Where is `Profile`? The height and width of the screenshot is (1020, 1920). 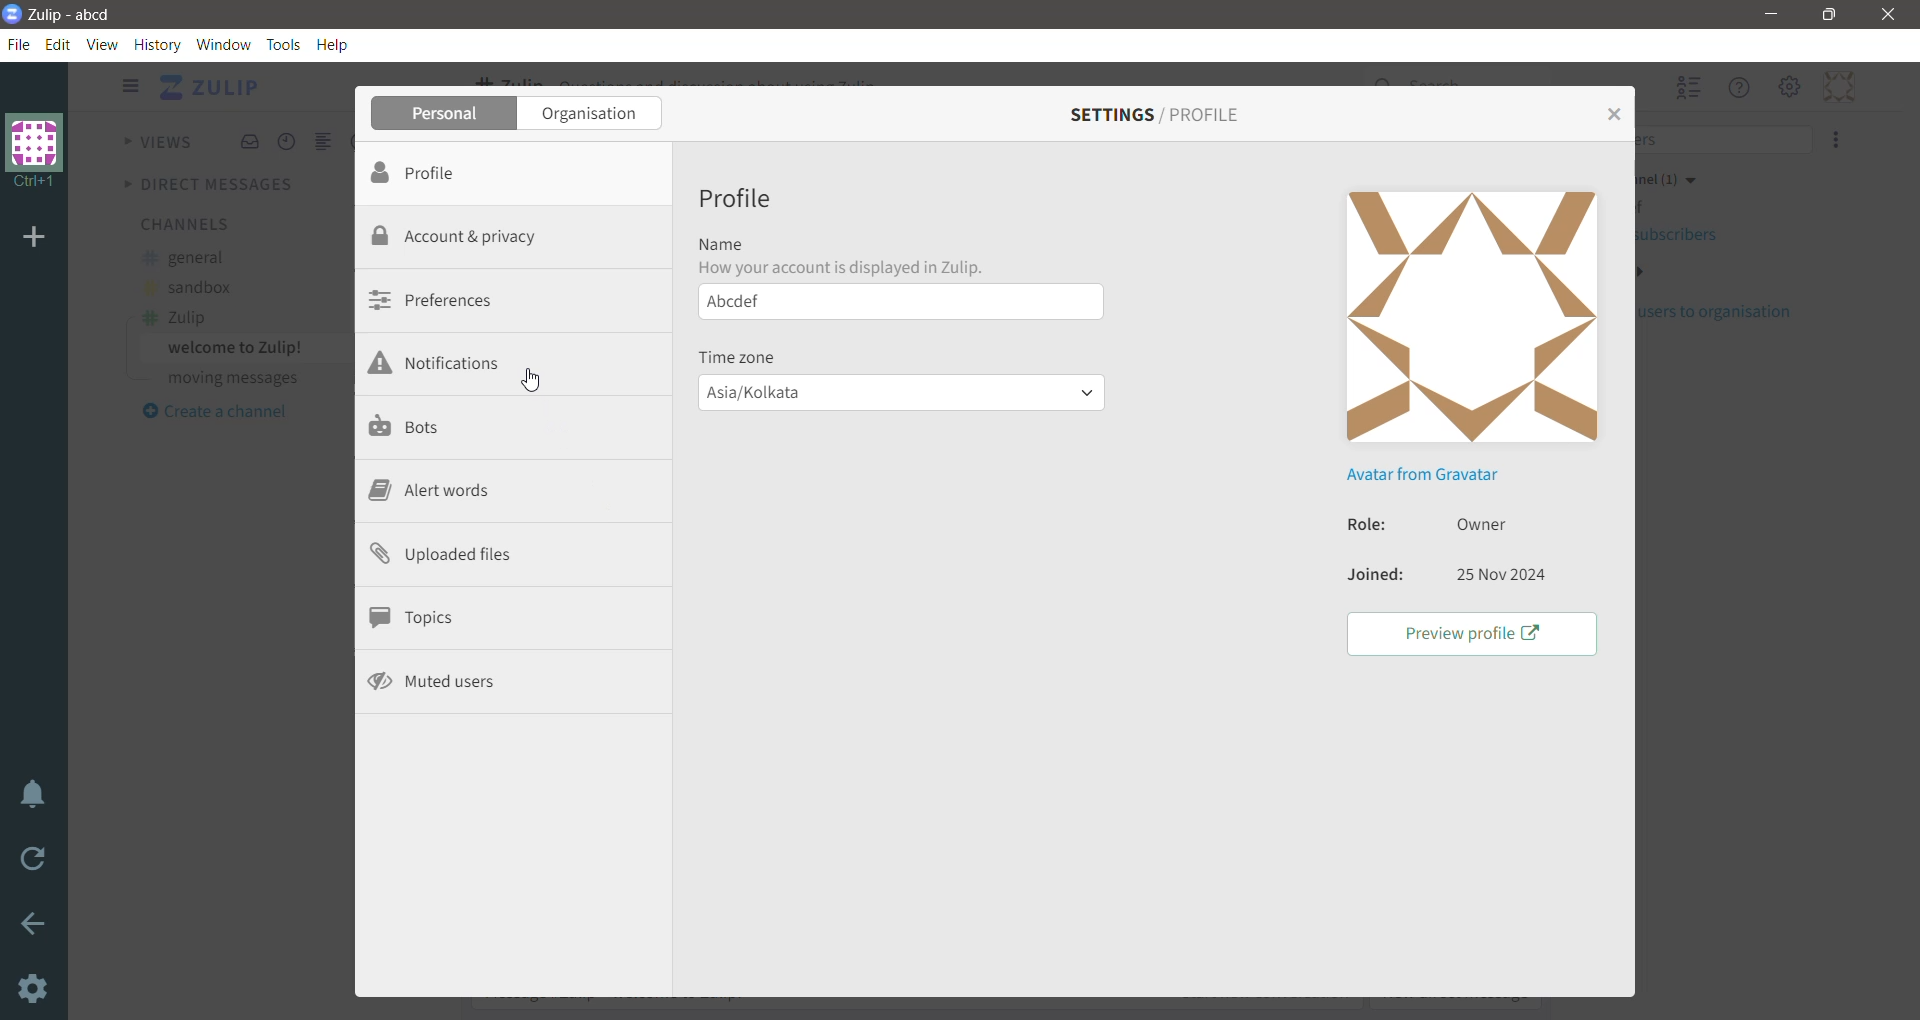
Profile is located at coordinates (736, 201).